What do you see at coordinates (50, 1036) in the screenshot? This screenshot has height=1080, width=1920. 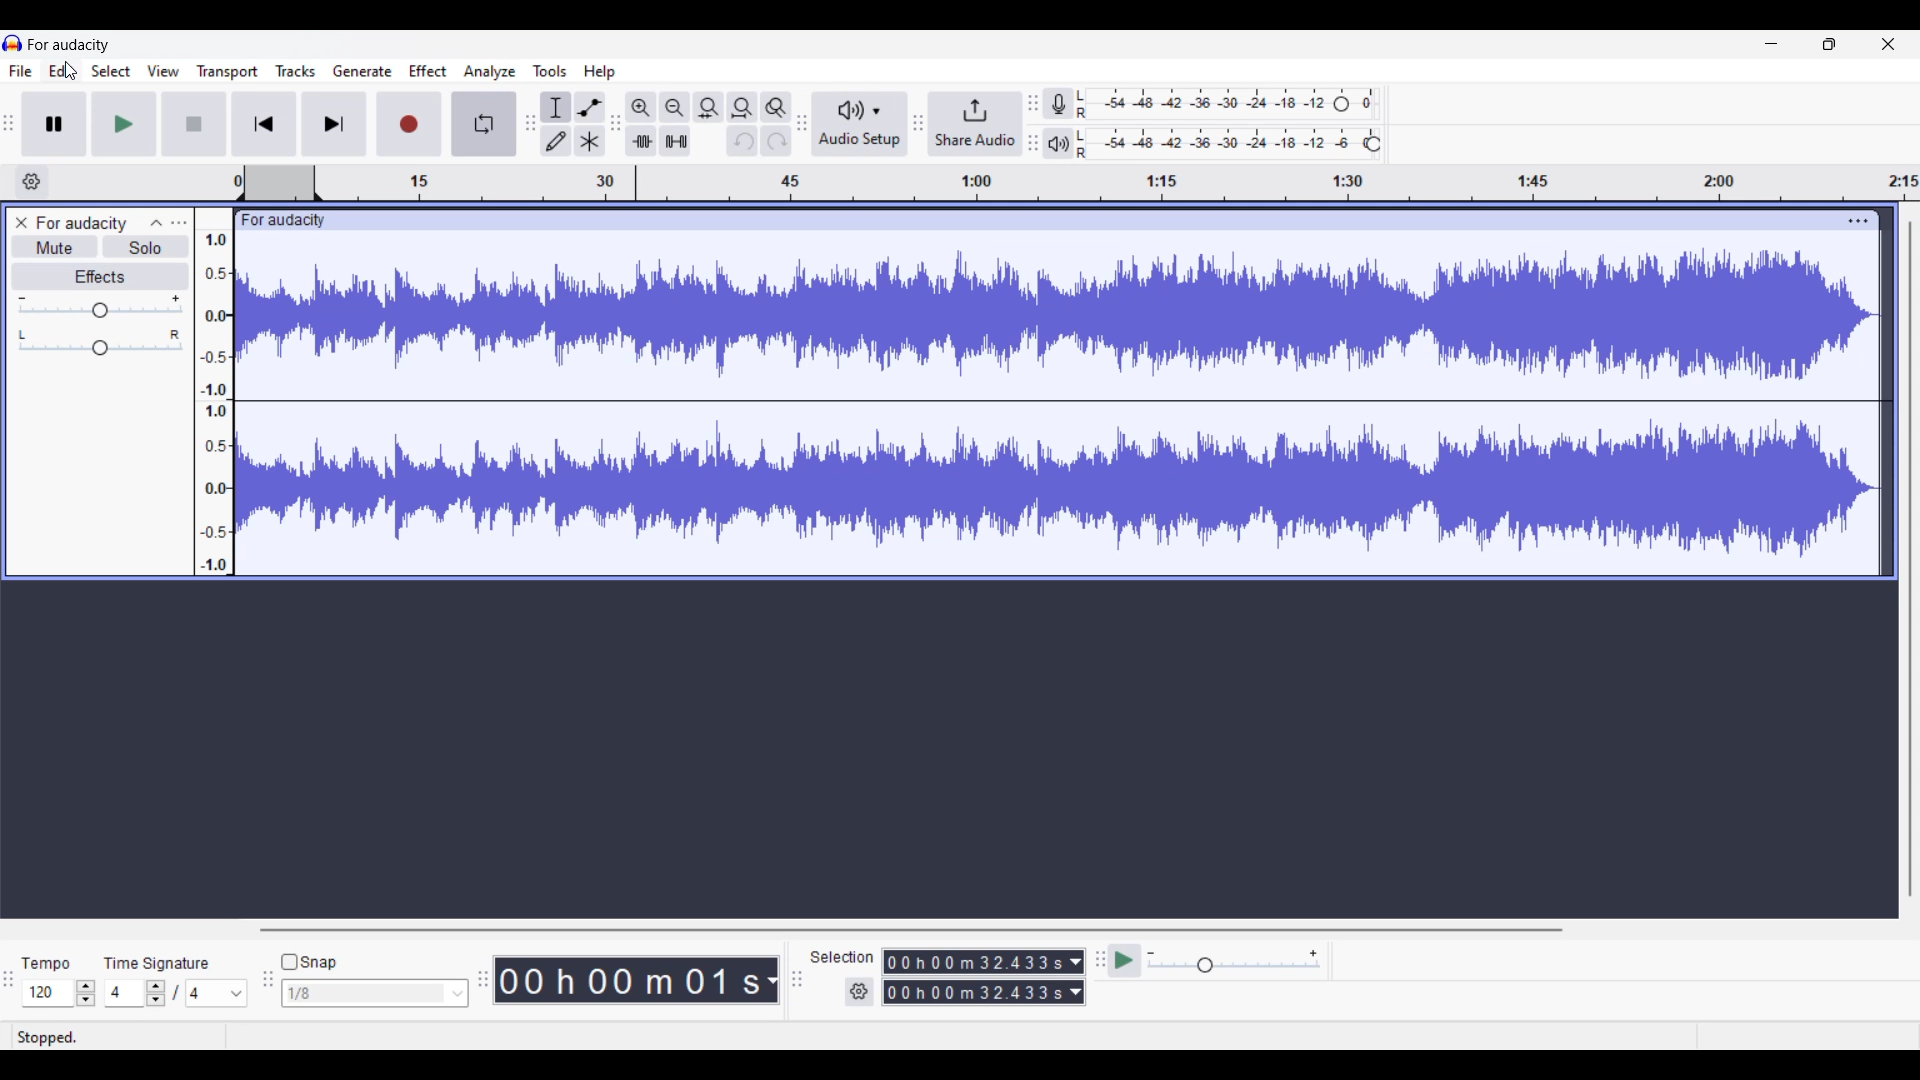 I see `Status of current track` at bounding box center [50, 1036].